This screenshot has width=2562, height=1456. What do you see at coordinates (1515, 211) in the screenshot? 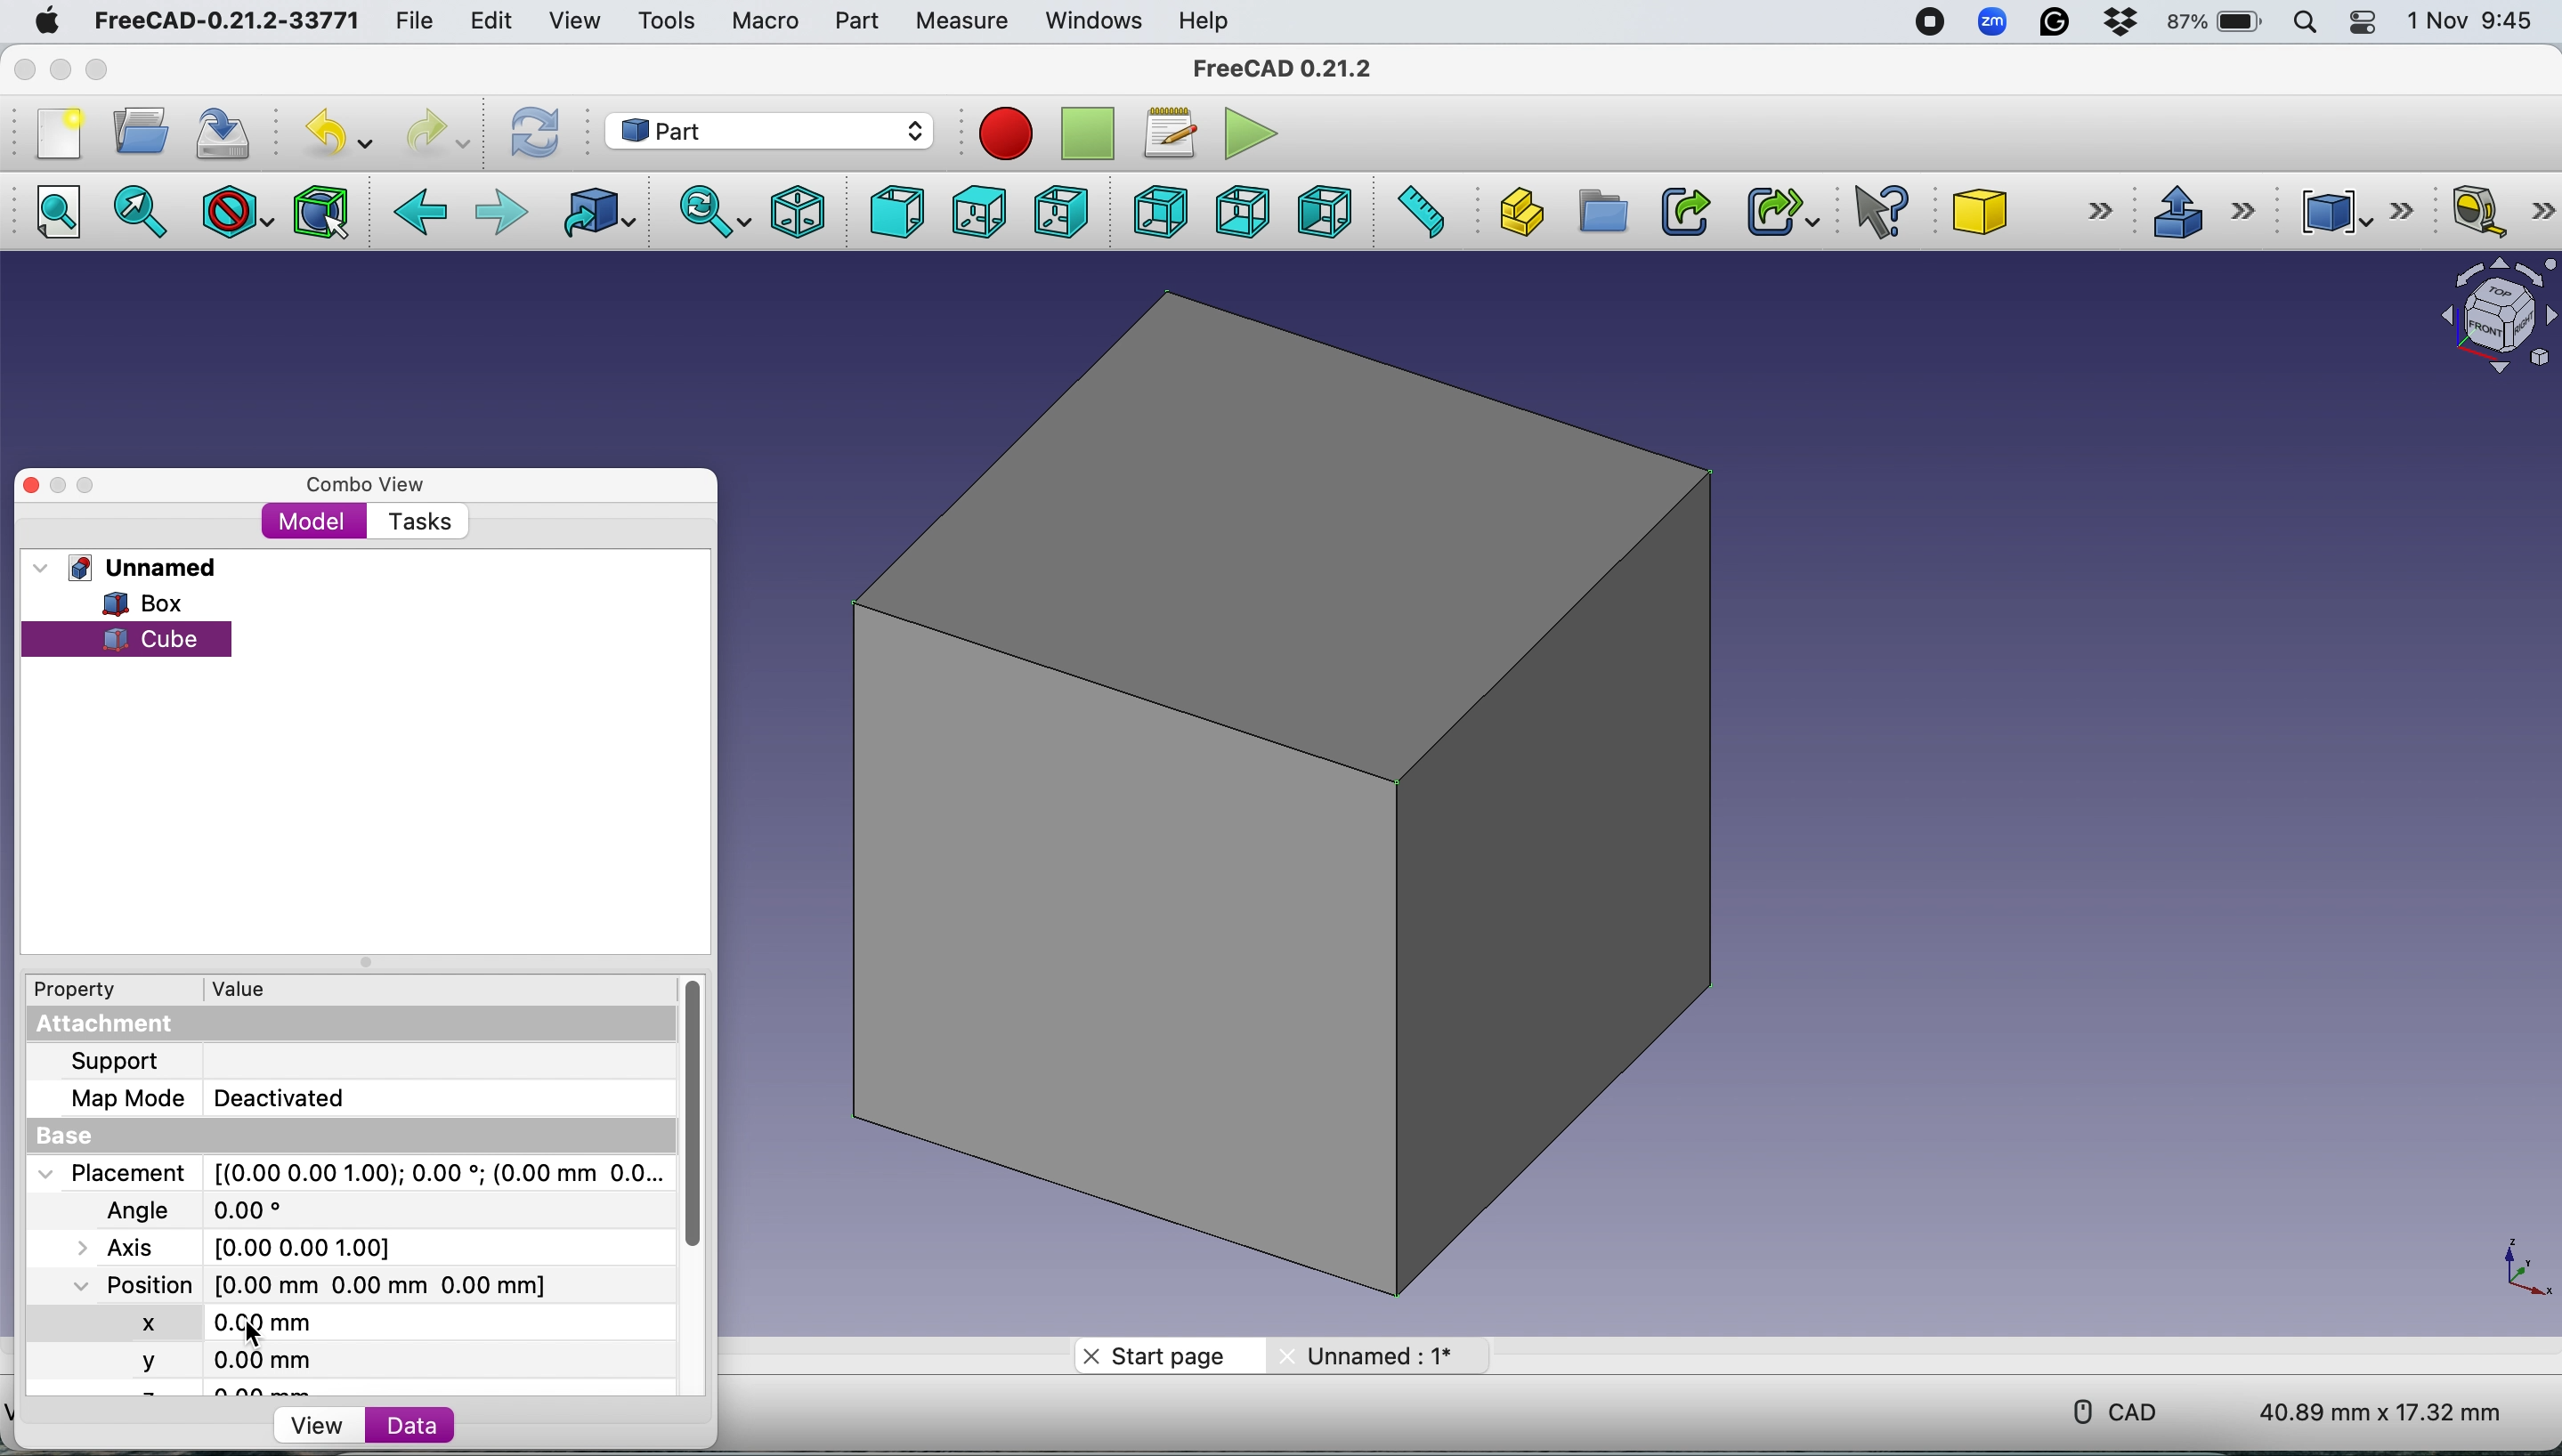
I see `Create part` at bounding box center [1515, 211].